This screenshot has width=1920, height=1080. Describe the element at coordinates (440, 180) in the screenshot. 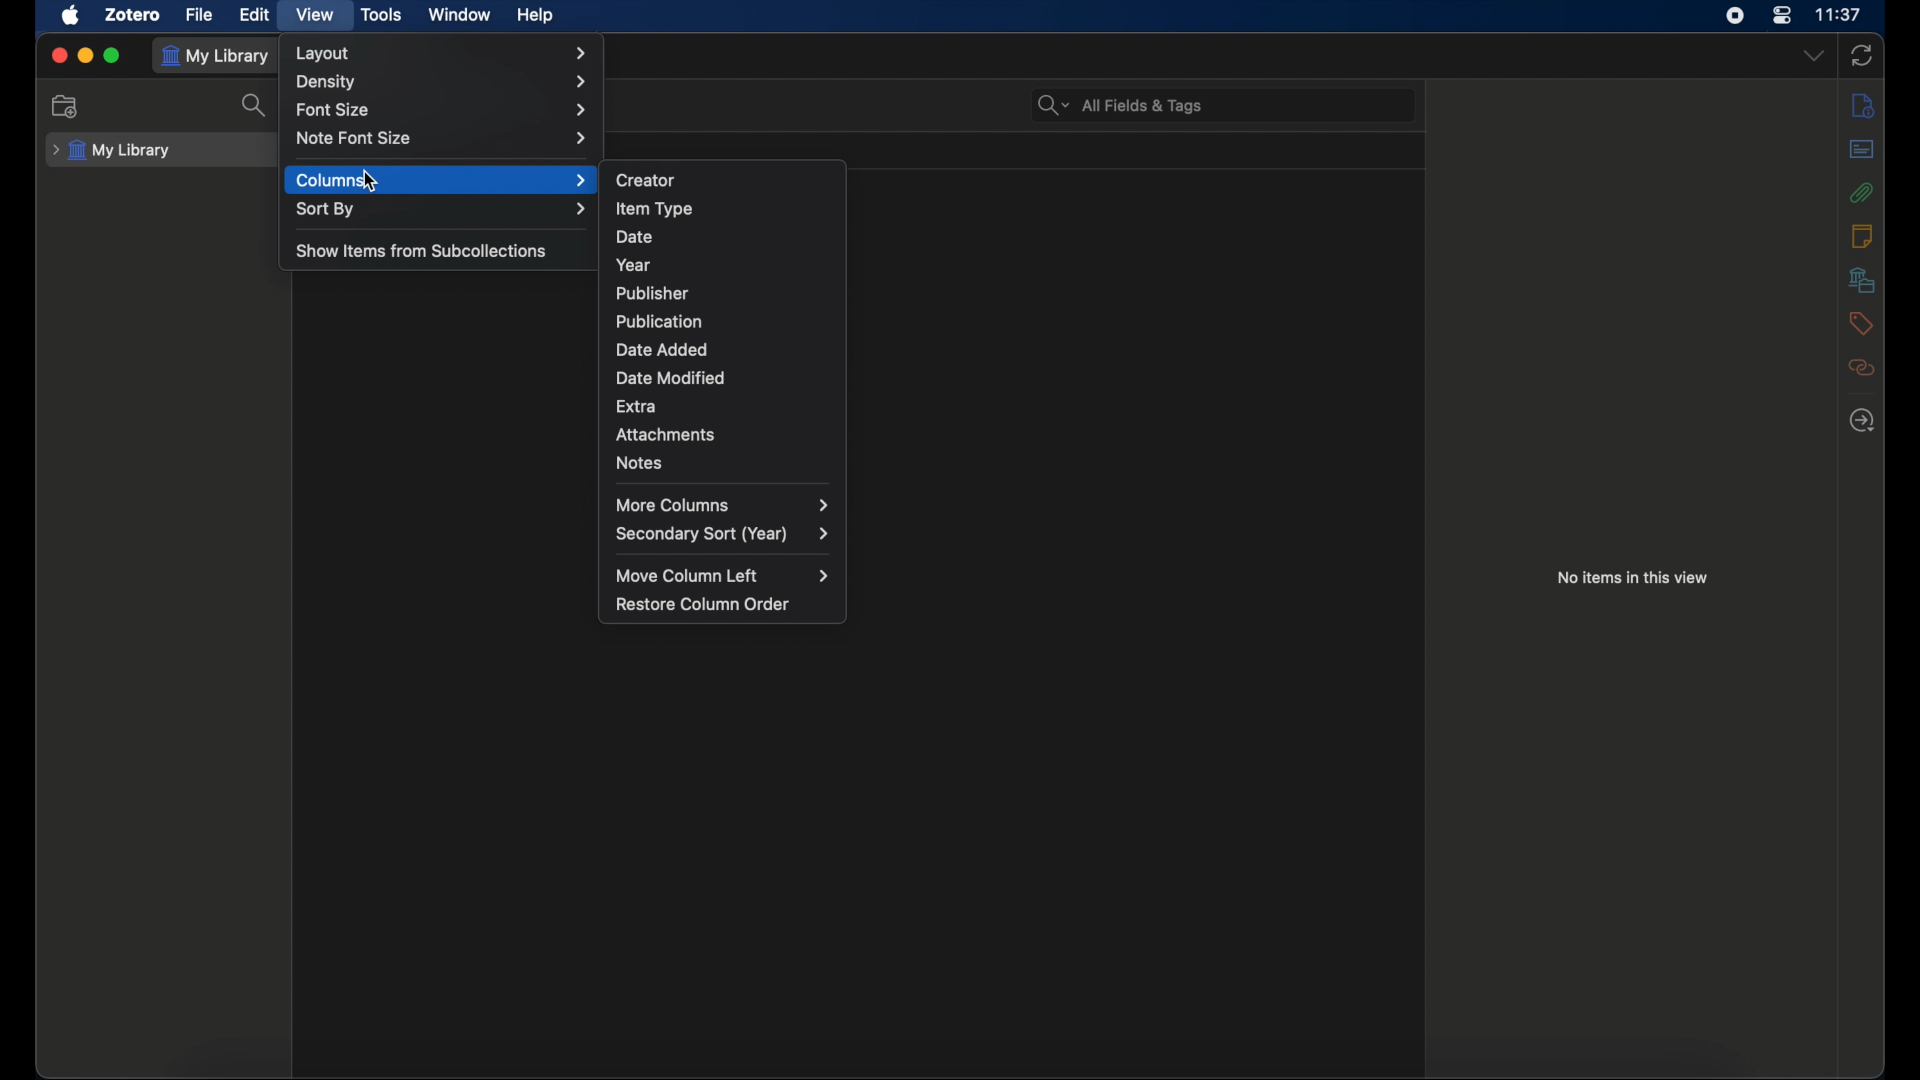

I see `columns` at that location.